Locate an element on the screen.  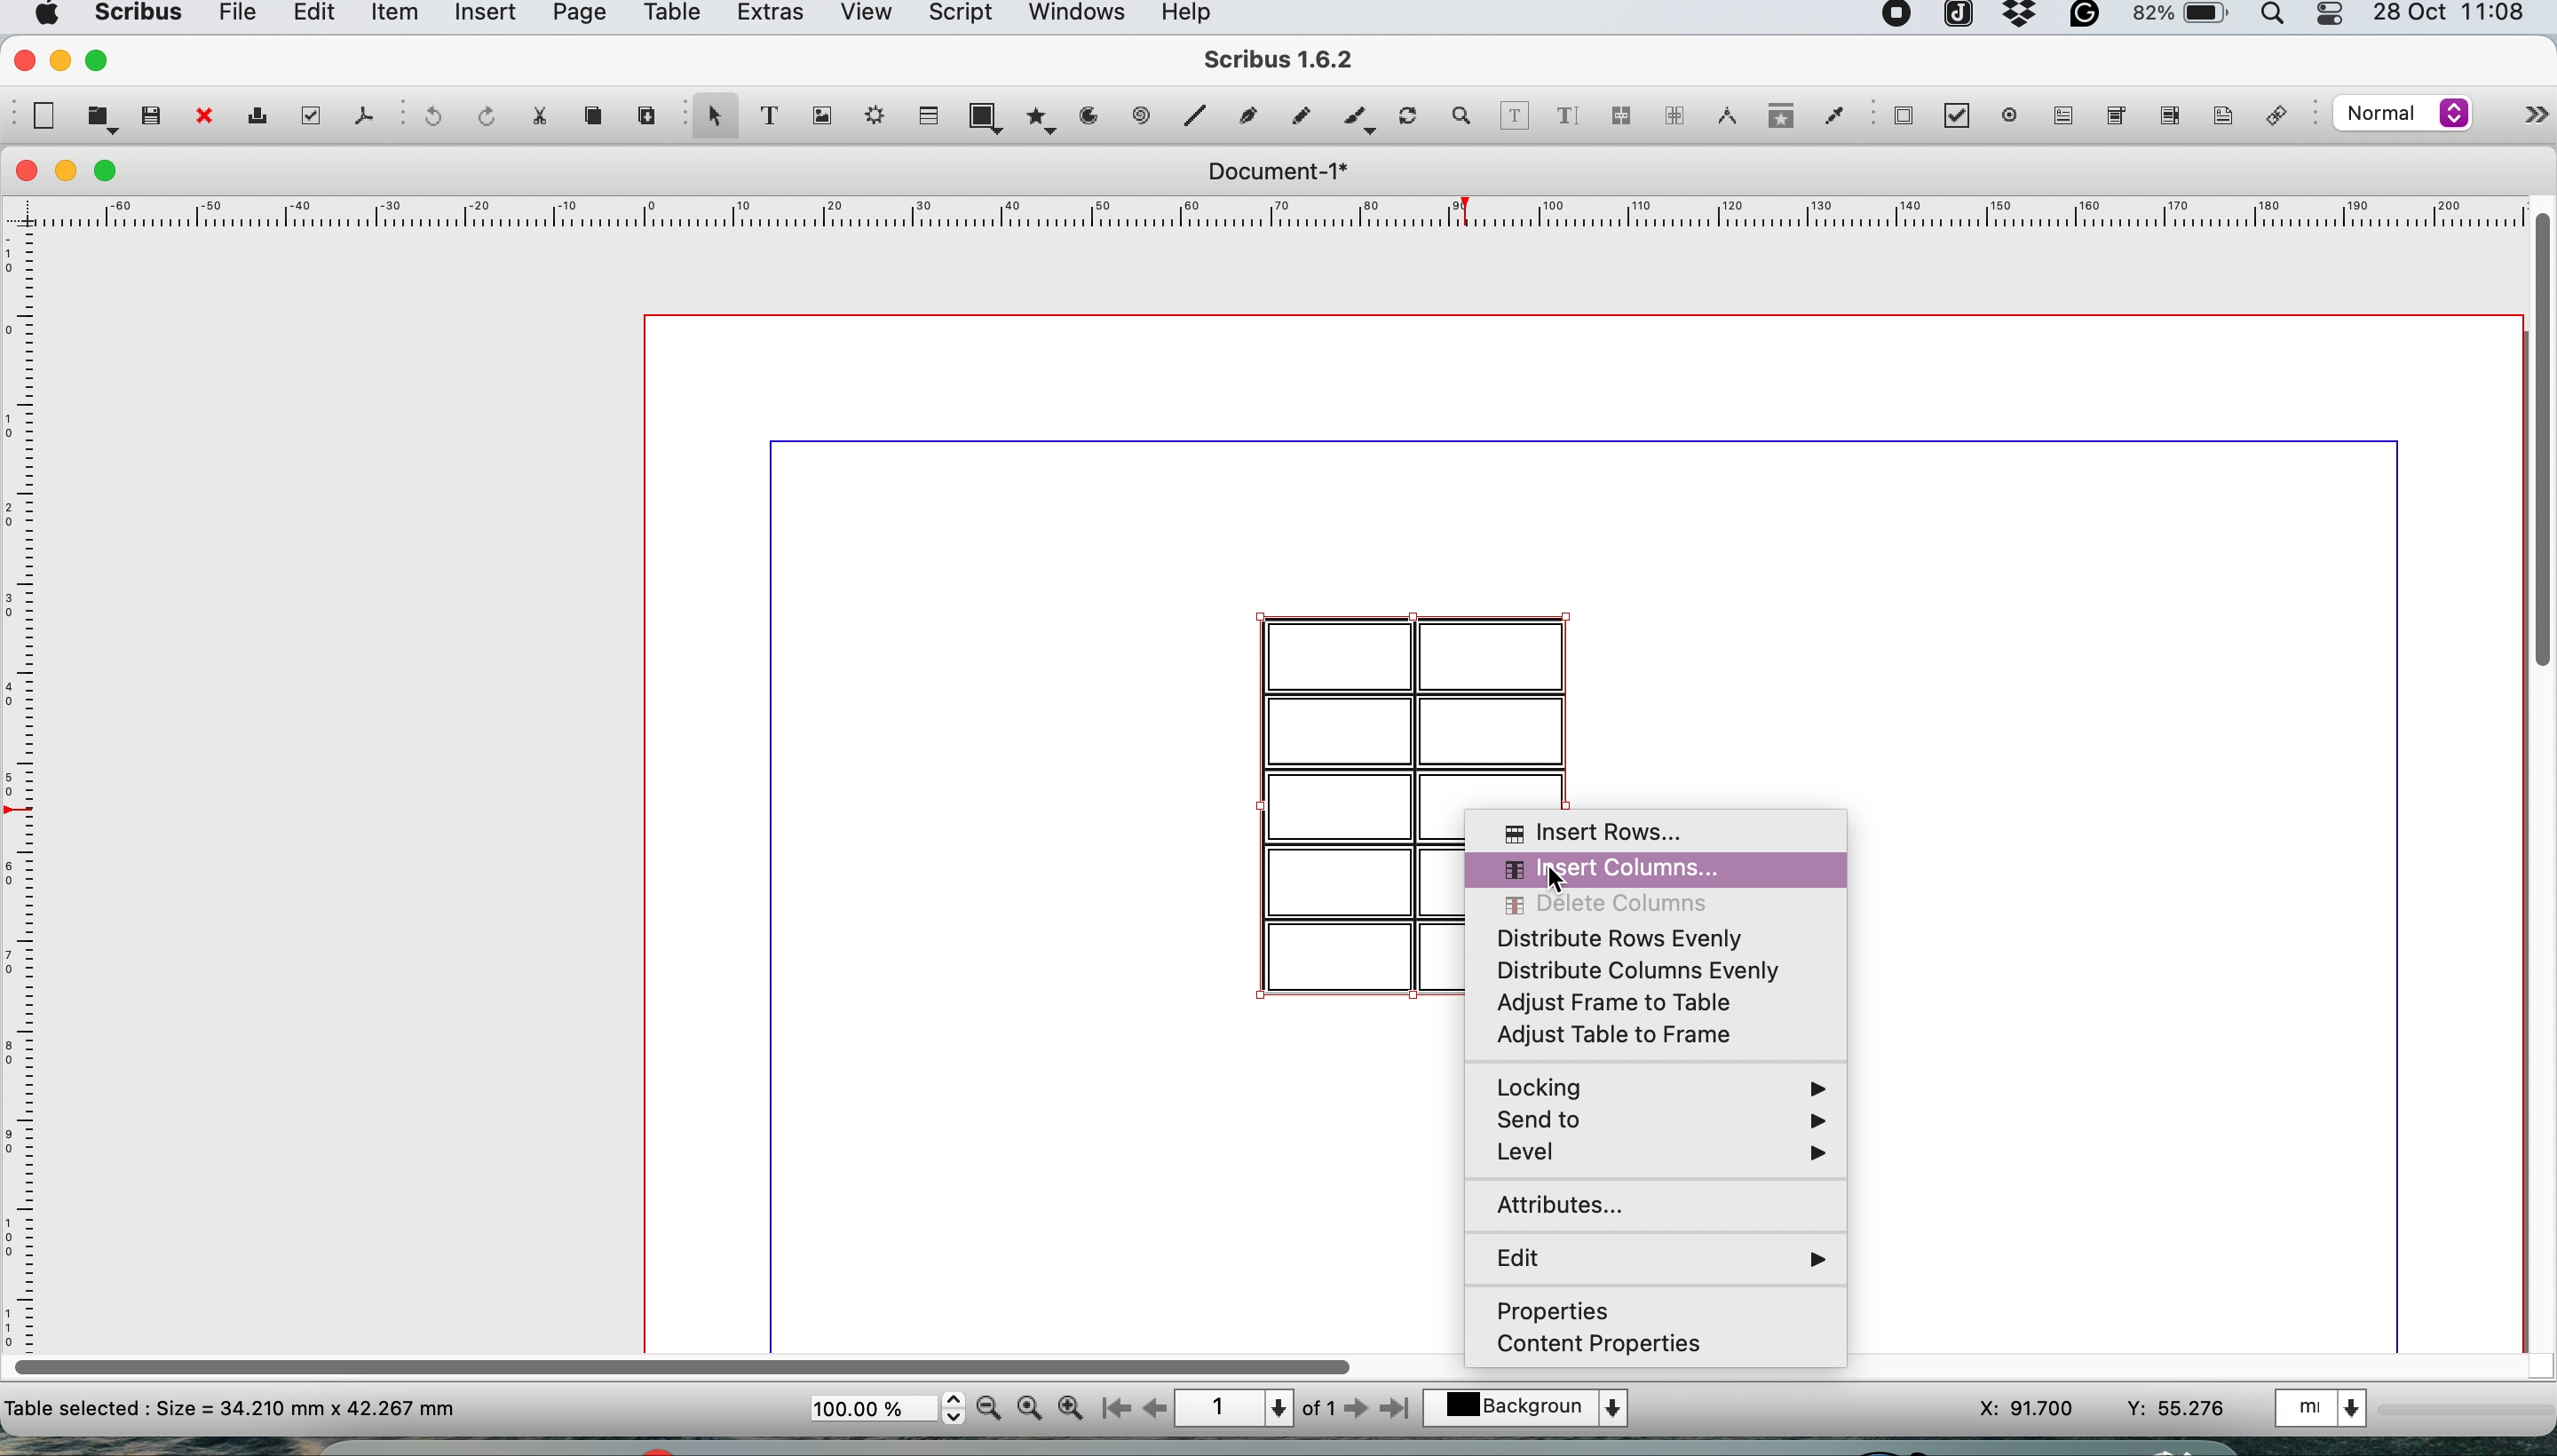
page is located at coordinates (576, 17).